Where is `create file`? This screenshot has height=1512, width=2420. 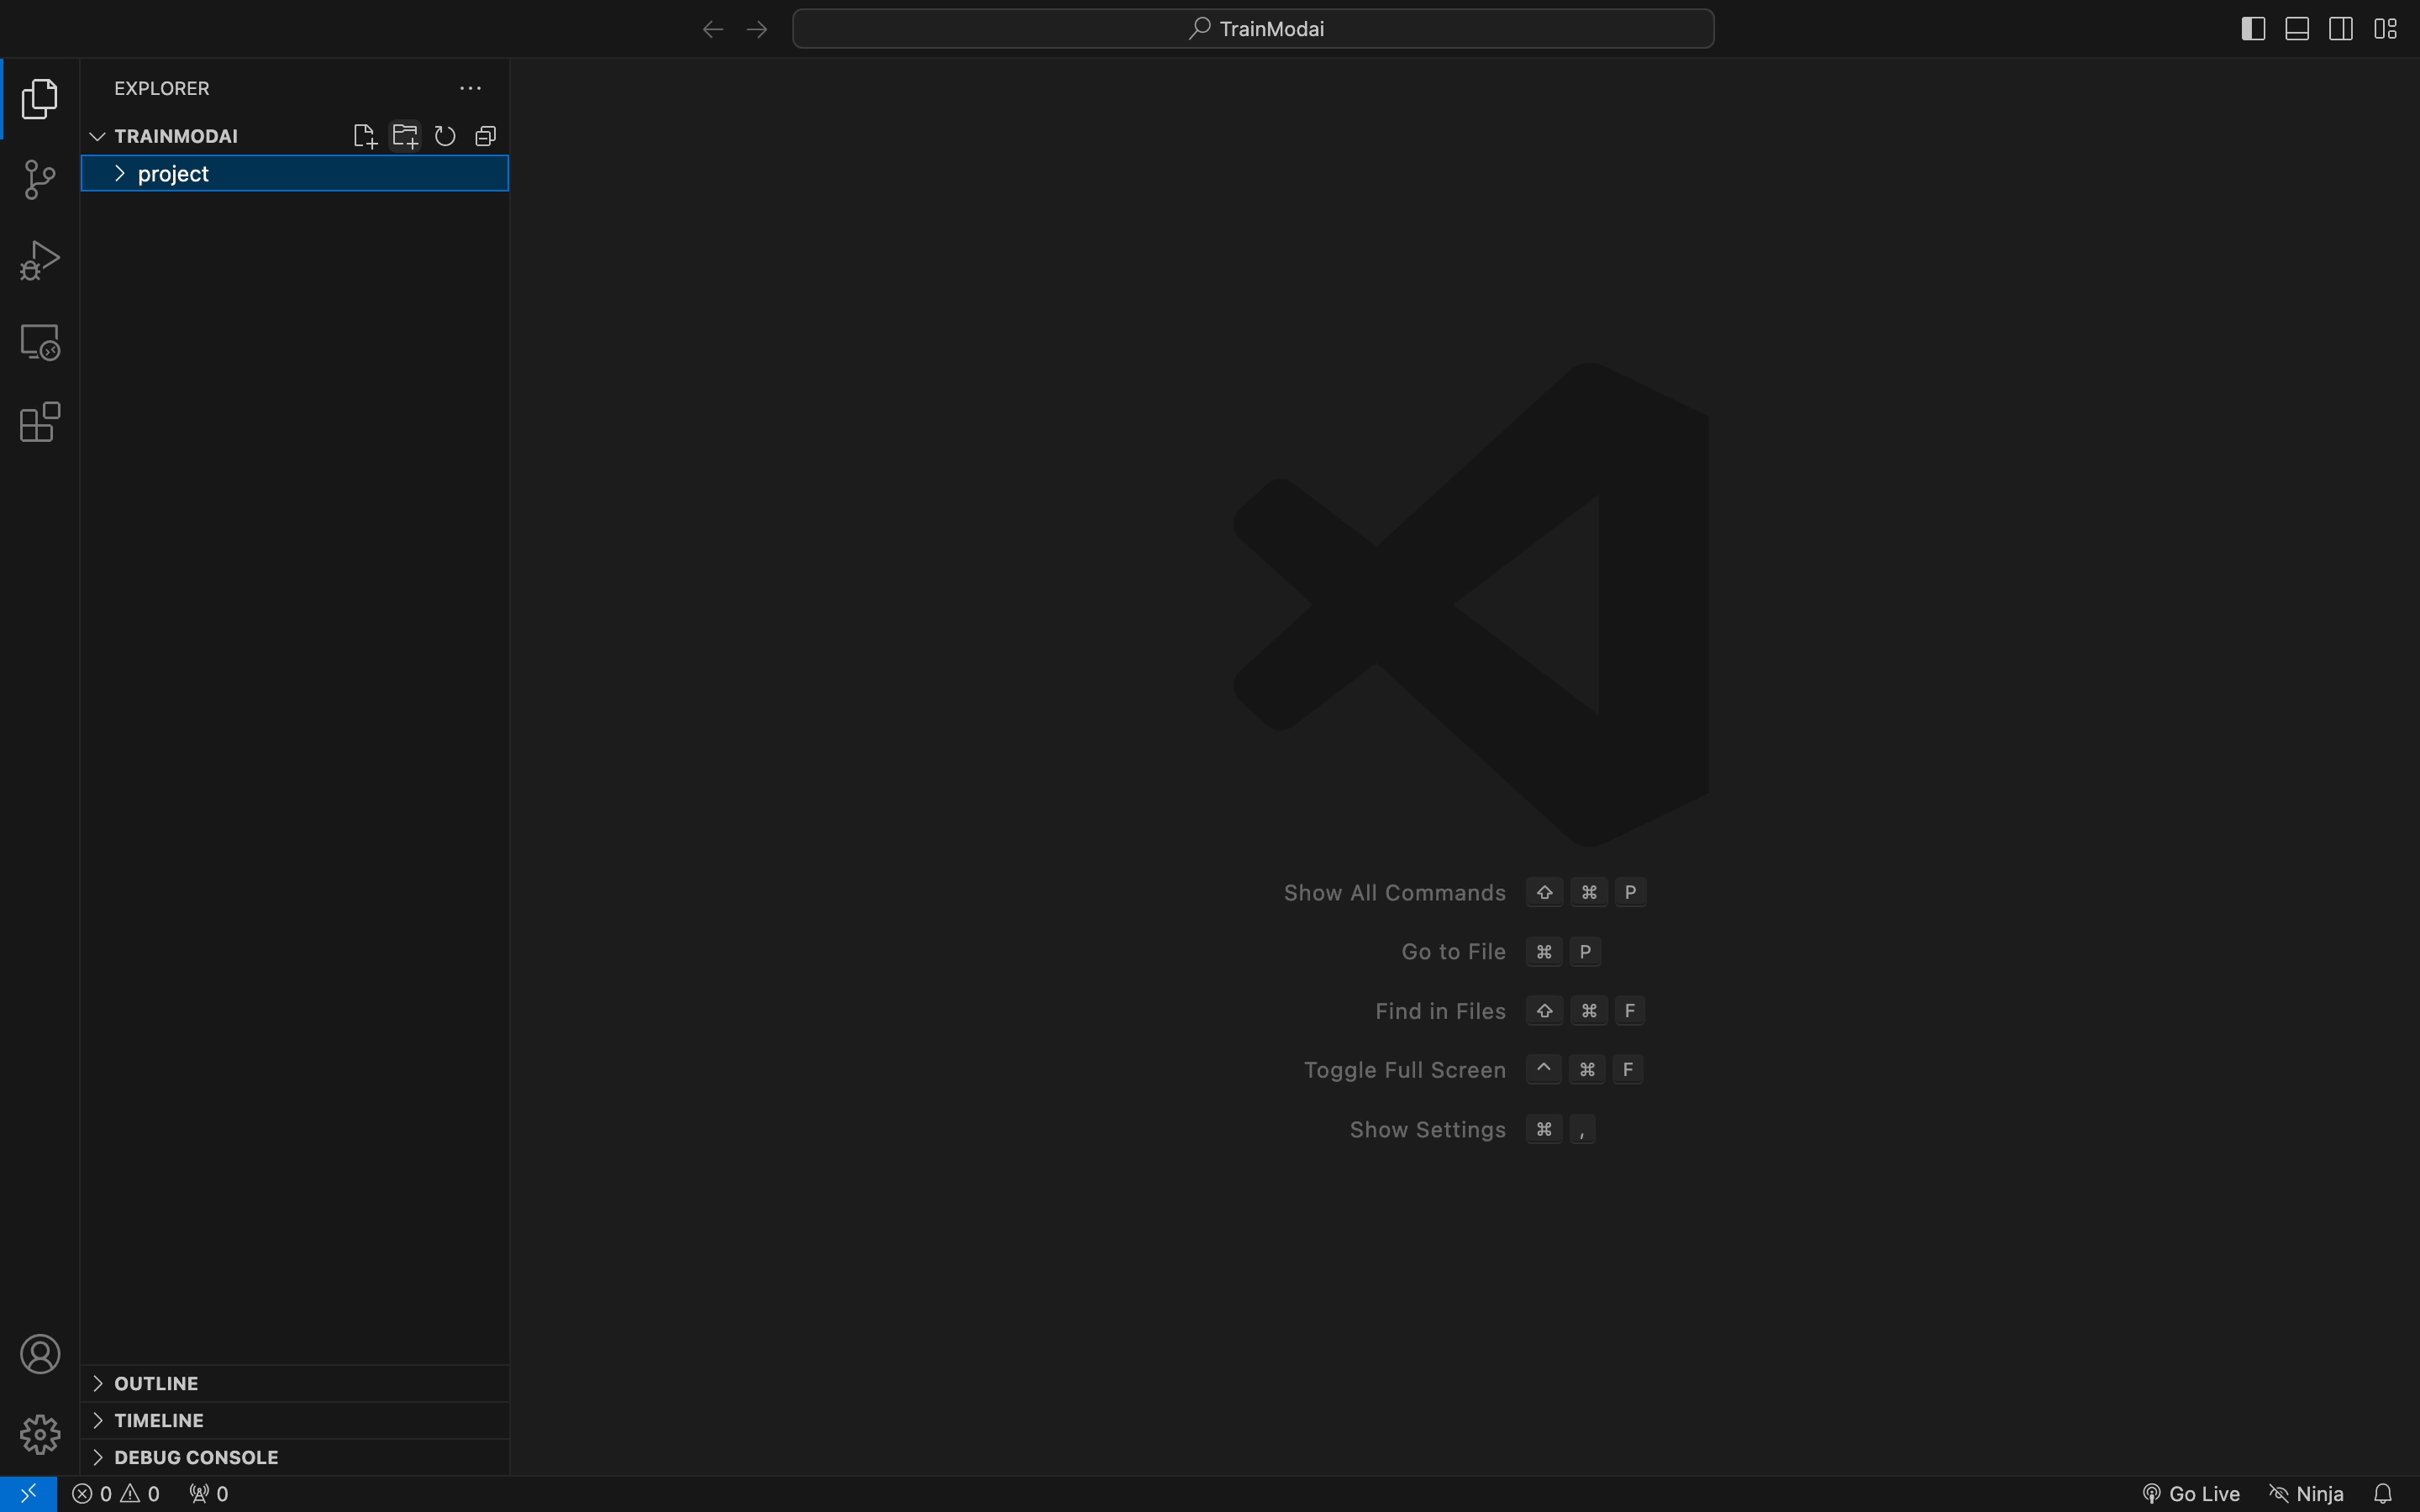
create file is located at coordinates (364, 133).